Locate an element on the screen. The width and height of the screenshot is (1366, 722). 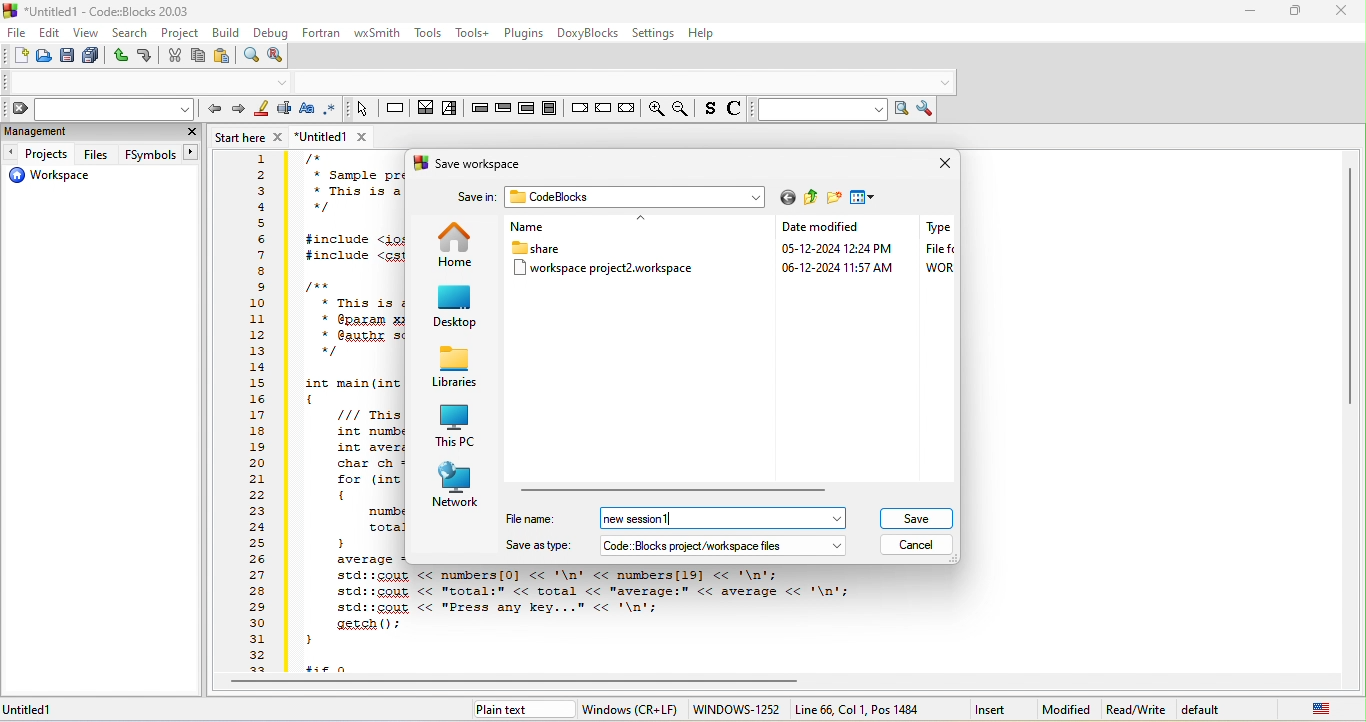
line 66 col 1, pos 1484 is located at coordinates (860, 709).